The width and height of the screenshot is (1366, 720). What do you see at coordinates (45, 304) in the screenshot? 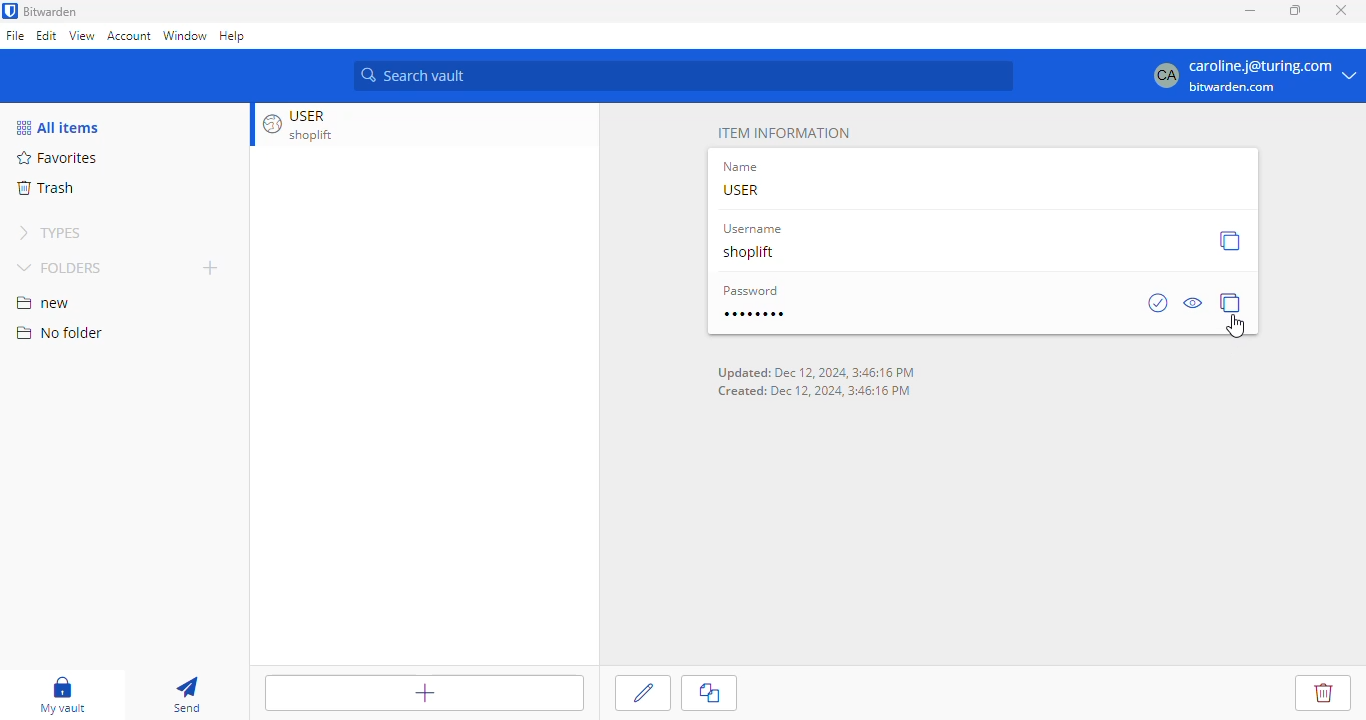
I see `new` at bounding box center [45, 304].